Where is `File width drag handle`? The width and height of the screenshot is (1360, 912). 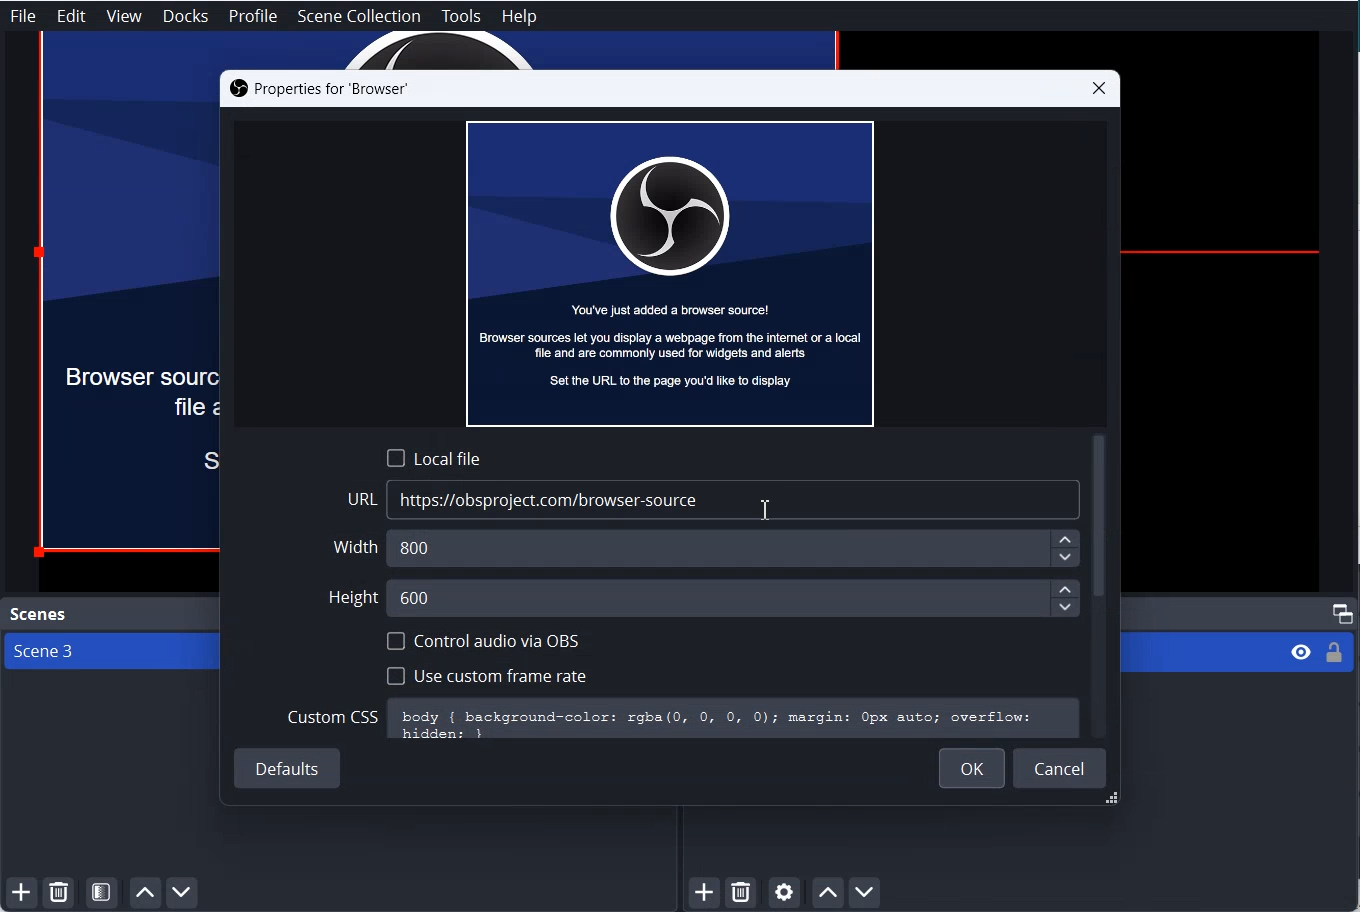
File width drag handle is located at coordinates (1114, 800).